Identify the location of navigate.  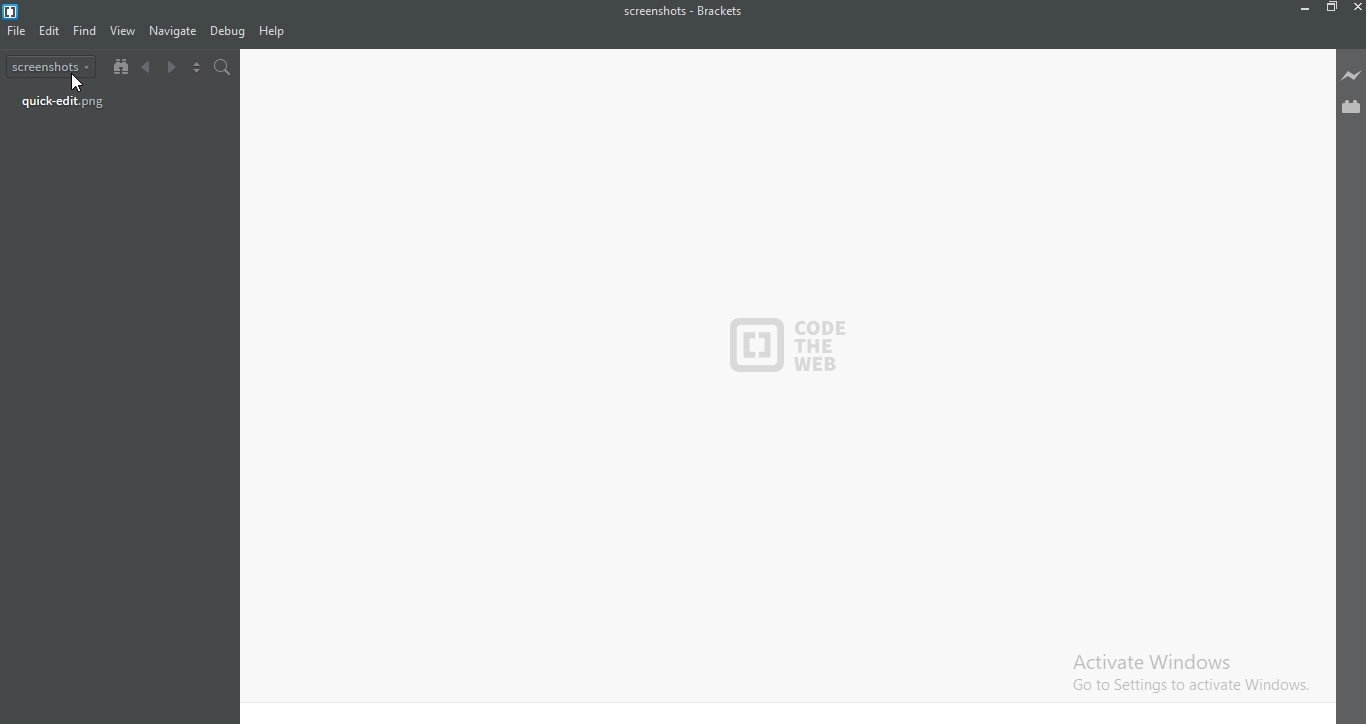
(173, 31).